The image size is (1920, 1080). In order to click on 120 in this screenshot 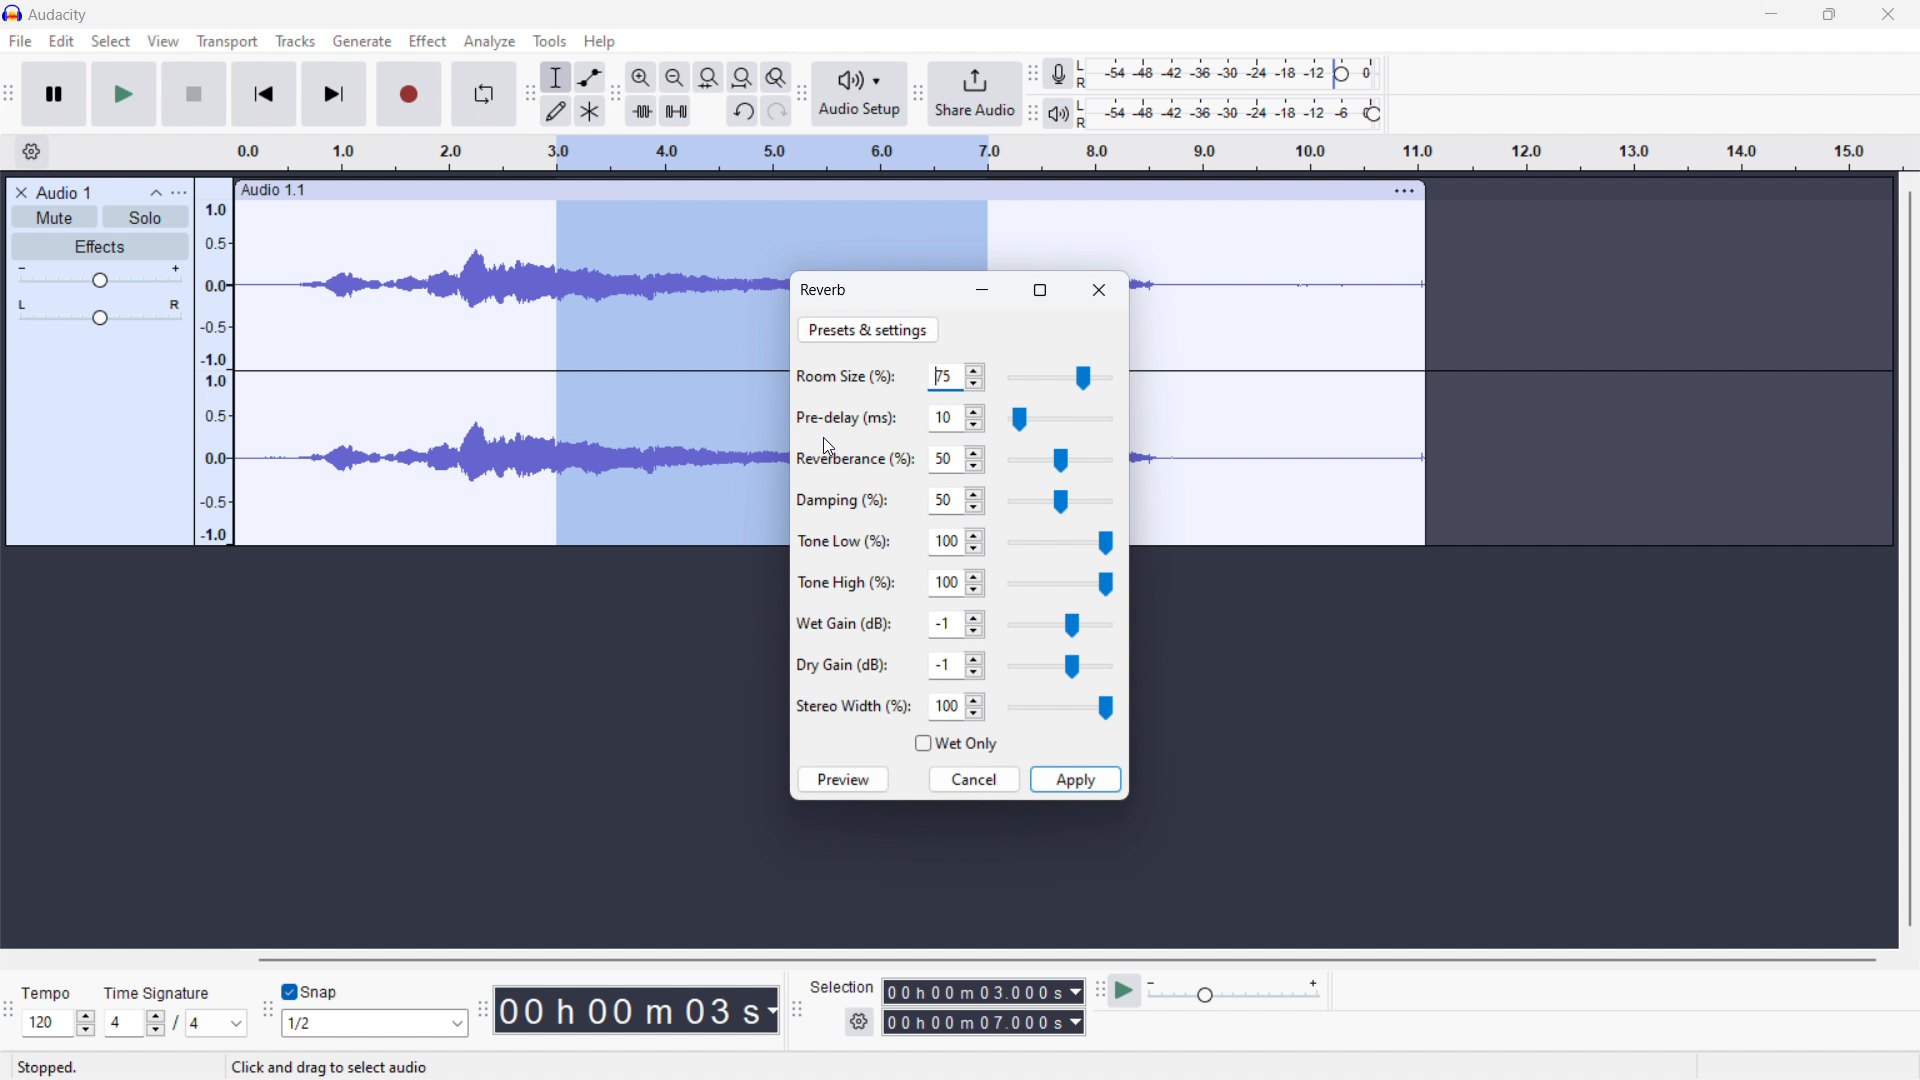, I will do `click(59, 1023)`.